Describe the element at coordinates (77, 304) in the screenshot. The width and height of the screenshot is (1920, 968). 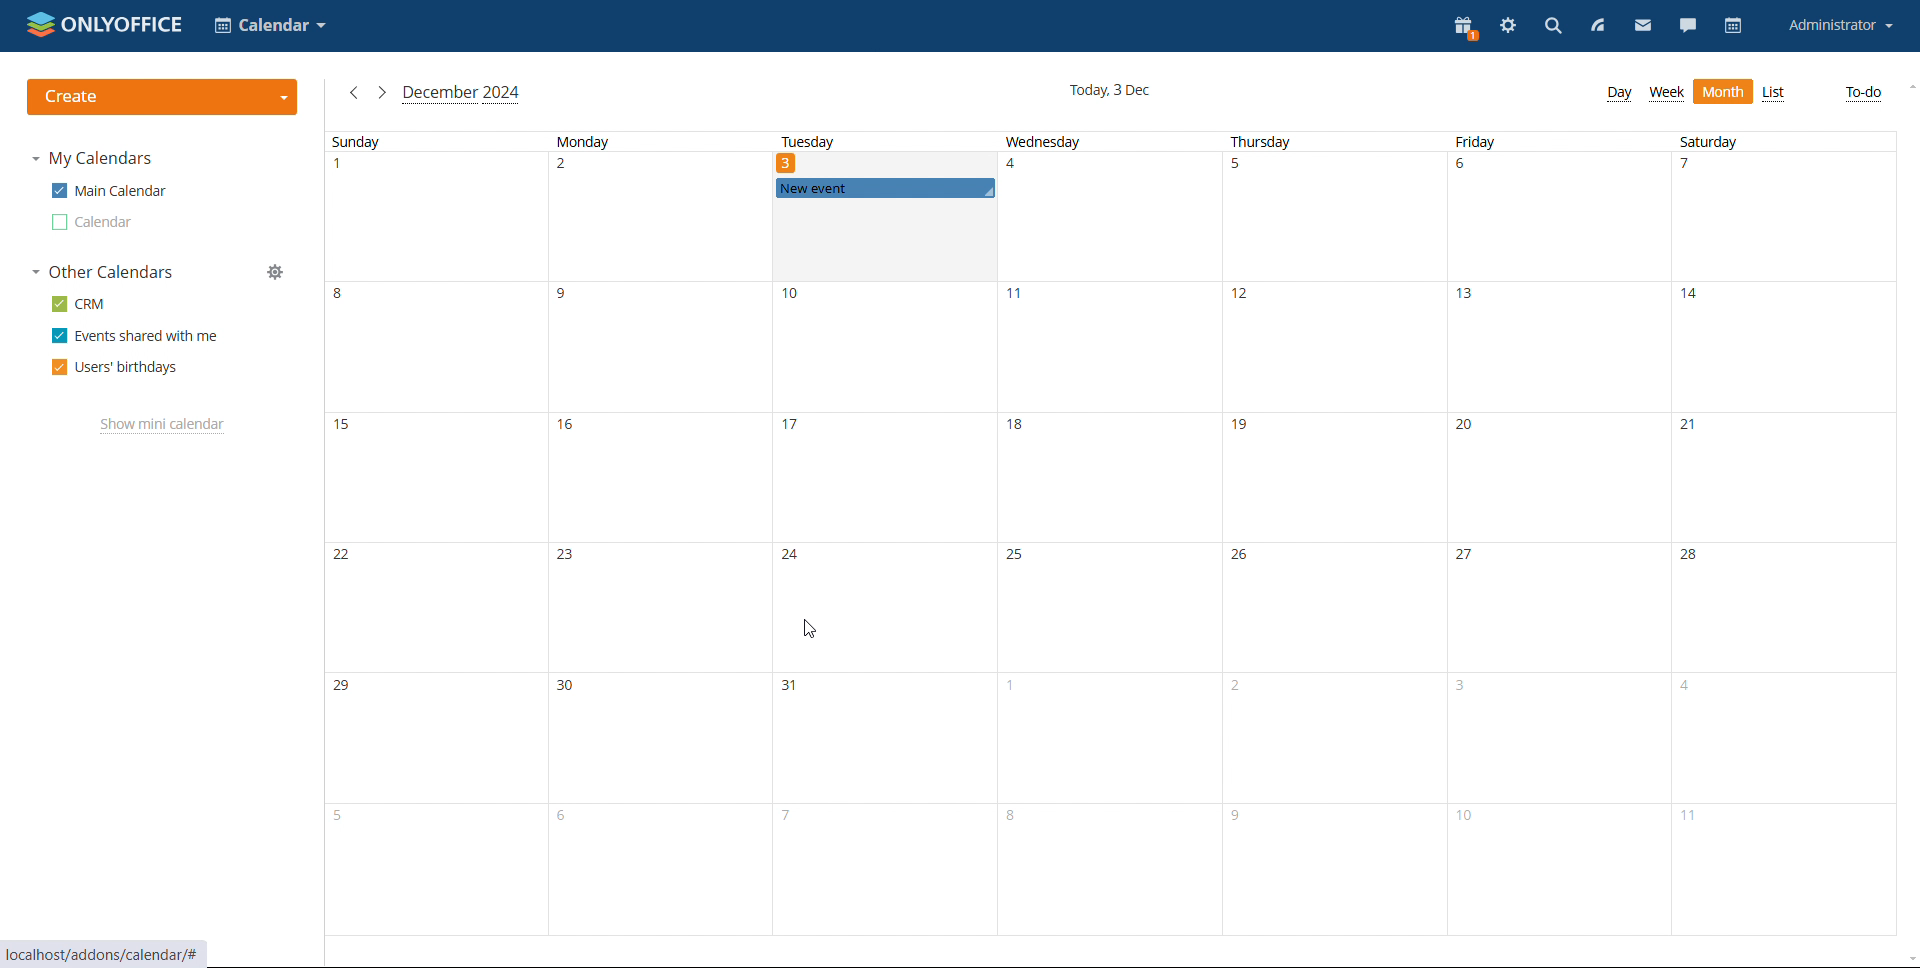
I see `crm` at that location.